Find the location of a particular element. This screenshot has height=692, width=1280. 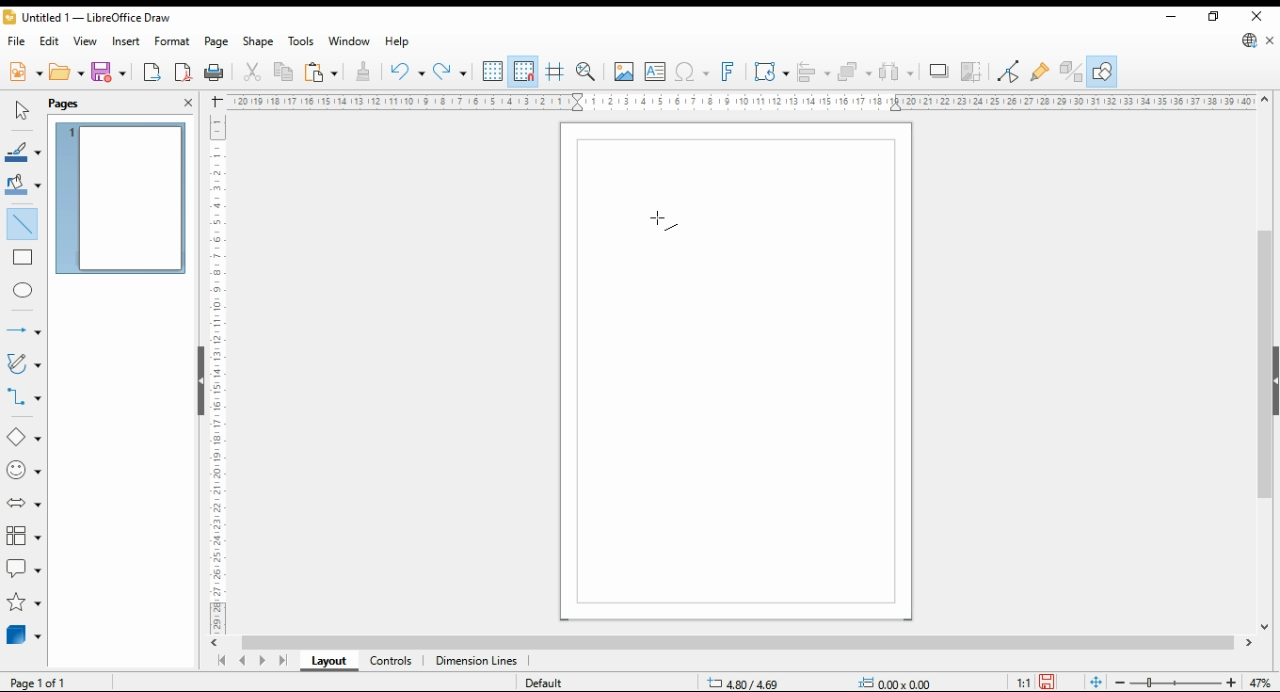

curves and polygons is located at coordinates (25, 363).